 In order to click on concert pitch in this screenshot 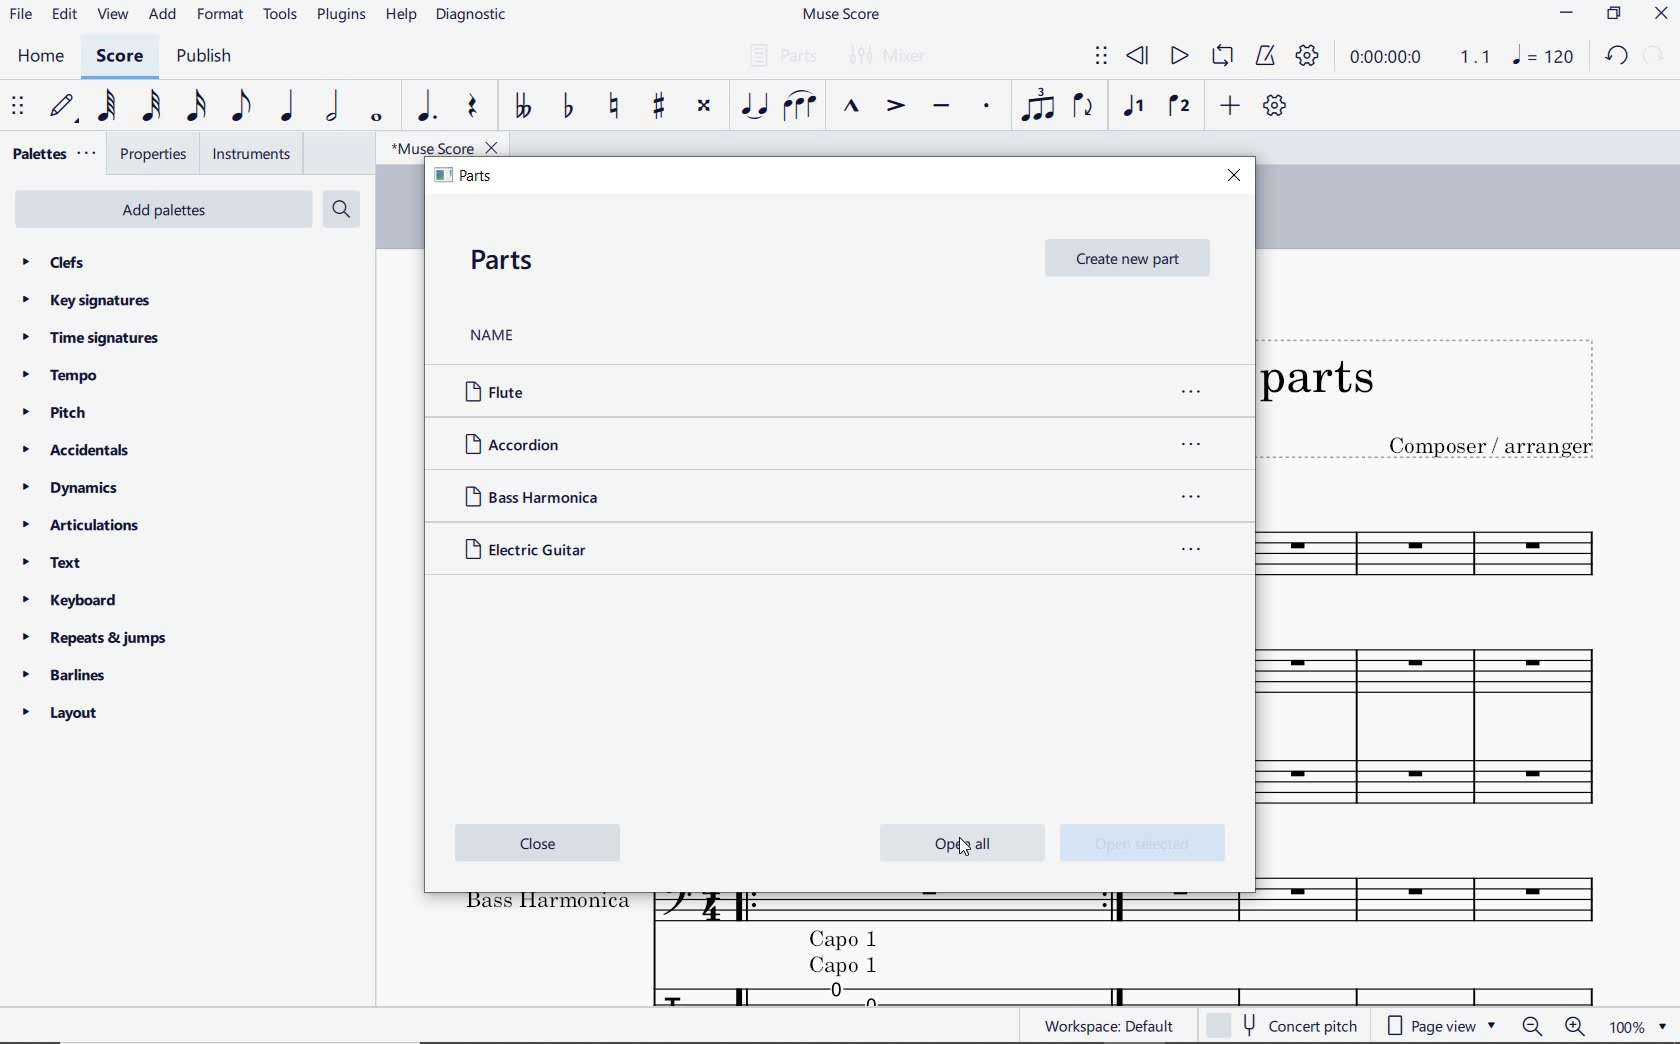, I will do `click(1295, 1024)`.